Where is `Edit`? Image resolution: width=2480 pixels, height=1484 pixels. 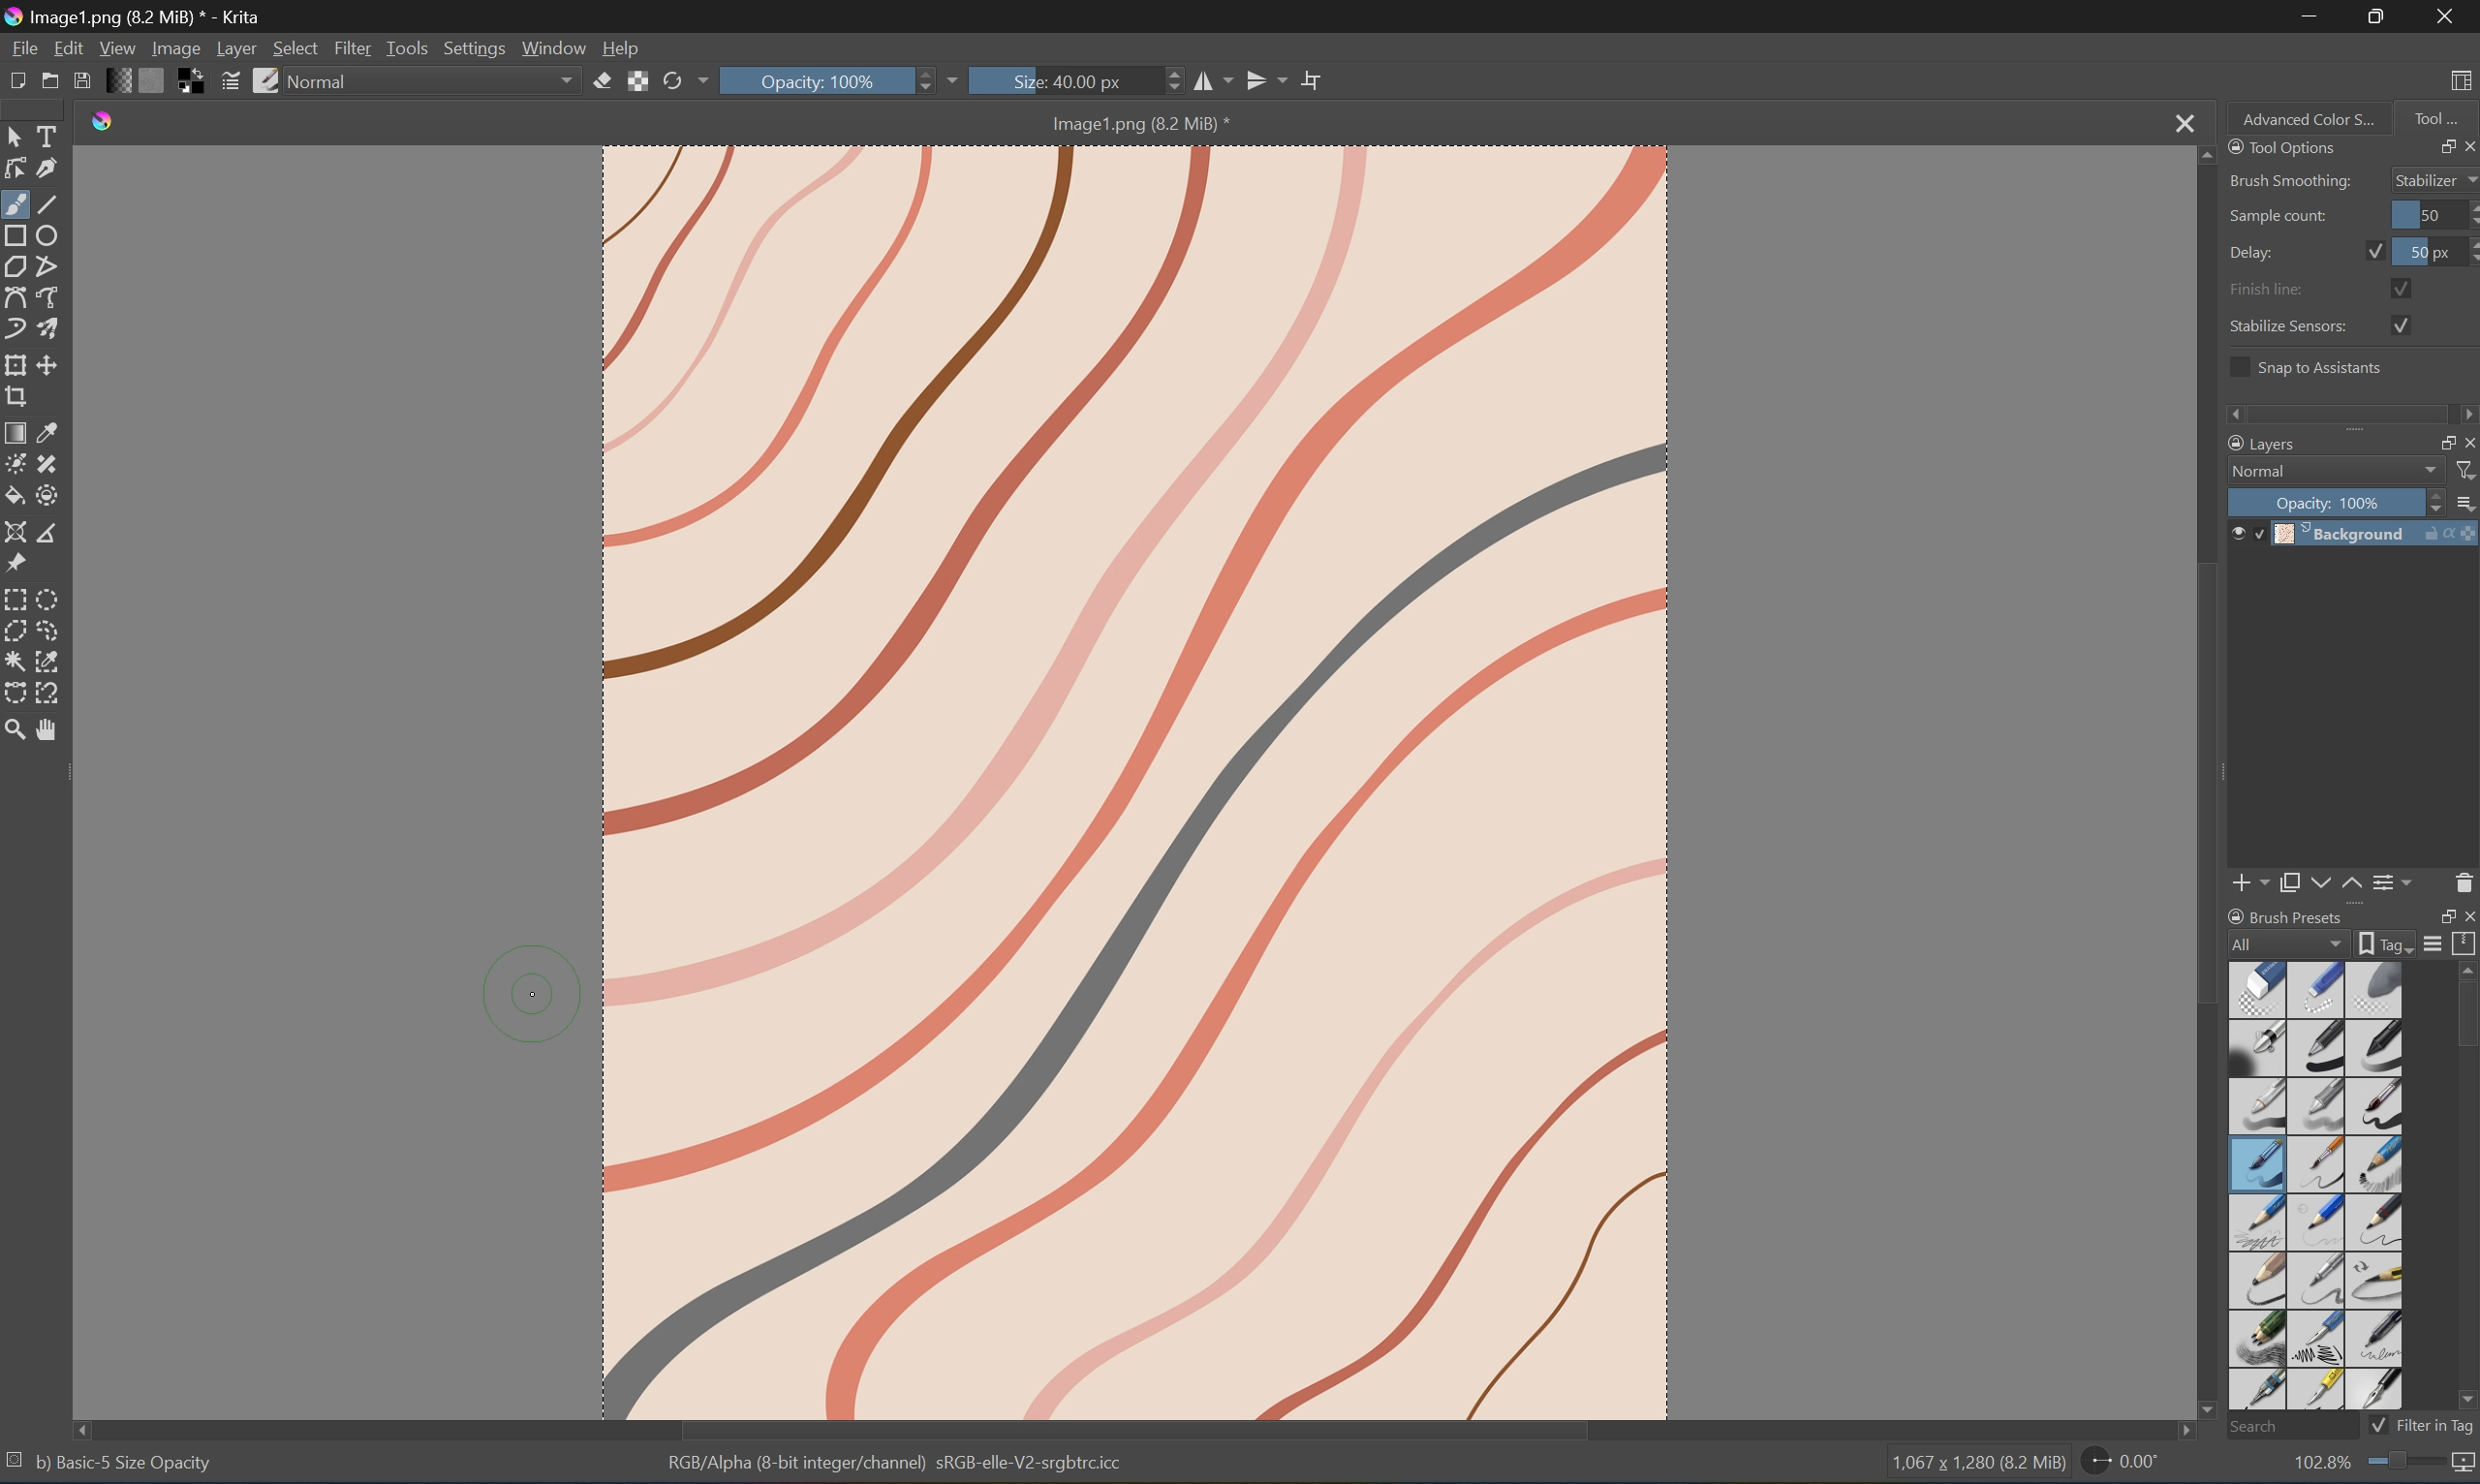 Edit is located at coordinates (68, 46).